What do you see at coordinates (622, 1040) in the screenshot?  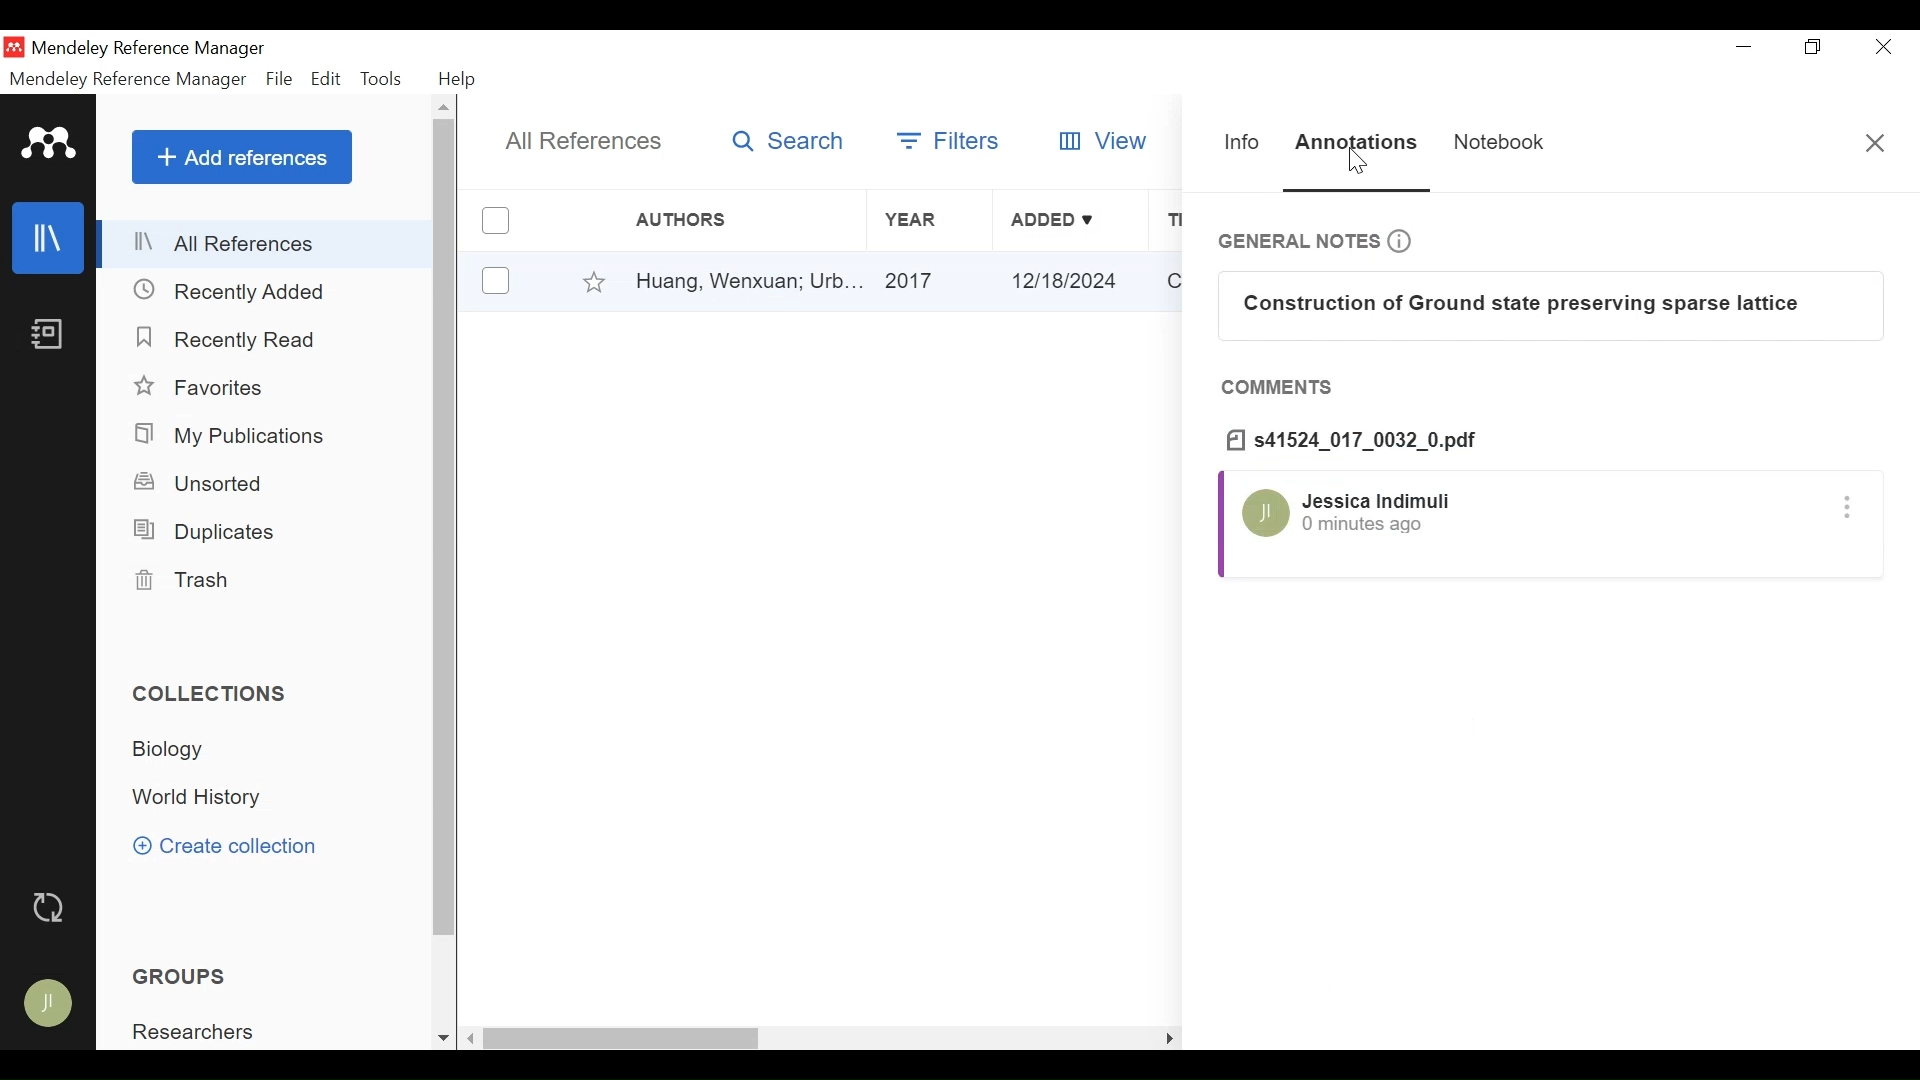 I see `Horizontal Scroll bar` at bounding box center [622, 1040].